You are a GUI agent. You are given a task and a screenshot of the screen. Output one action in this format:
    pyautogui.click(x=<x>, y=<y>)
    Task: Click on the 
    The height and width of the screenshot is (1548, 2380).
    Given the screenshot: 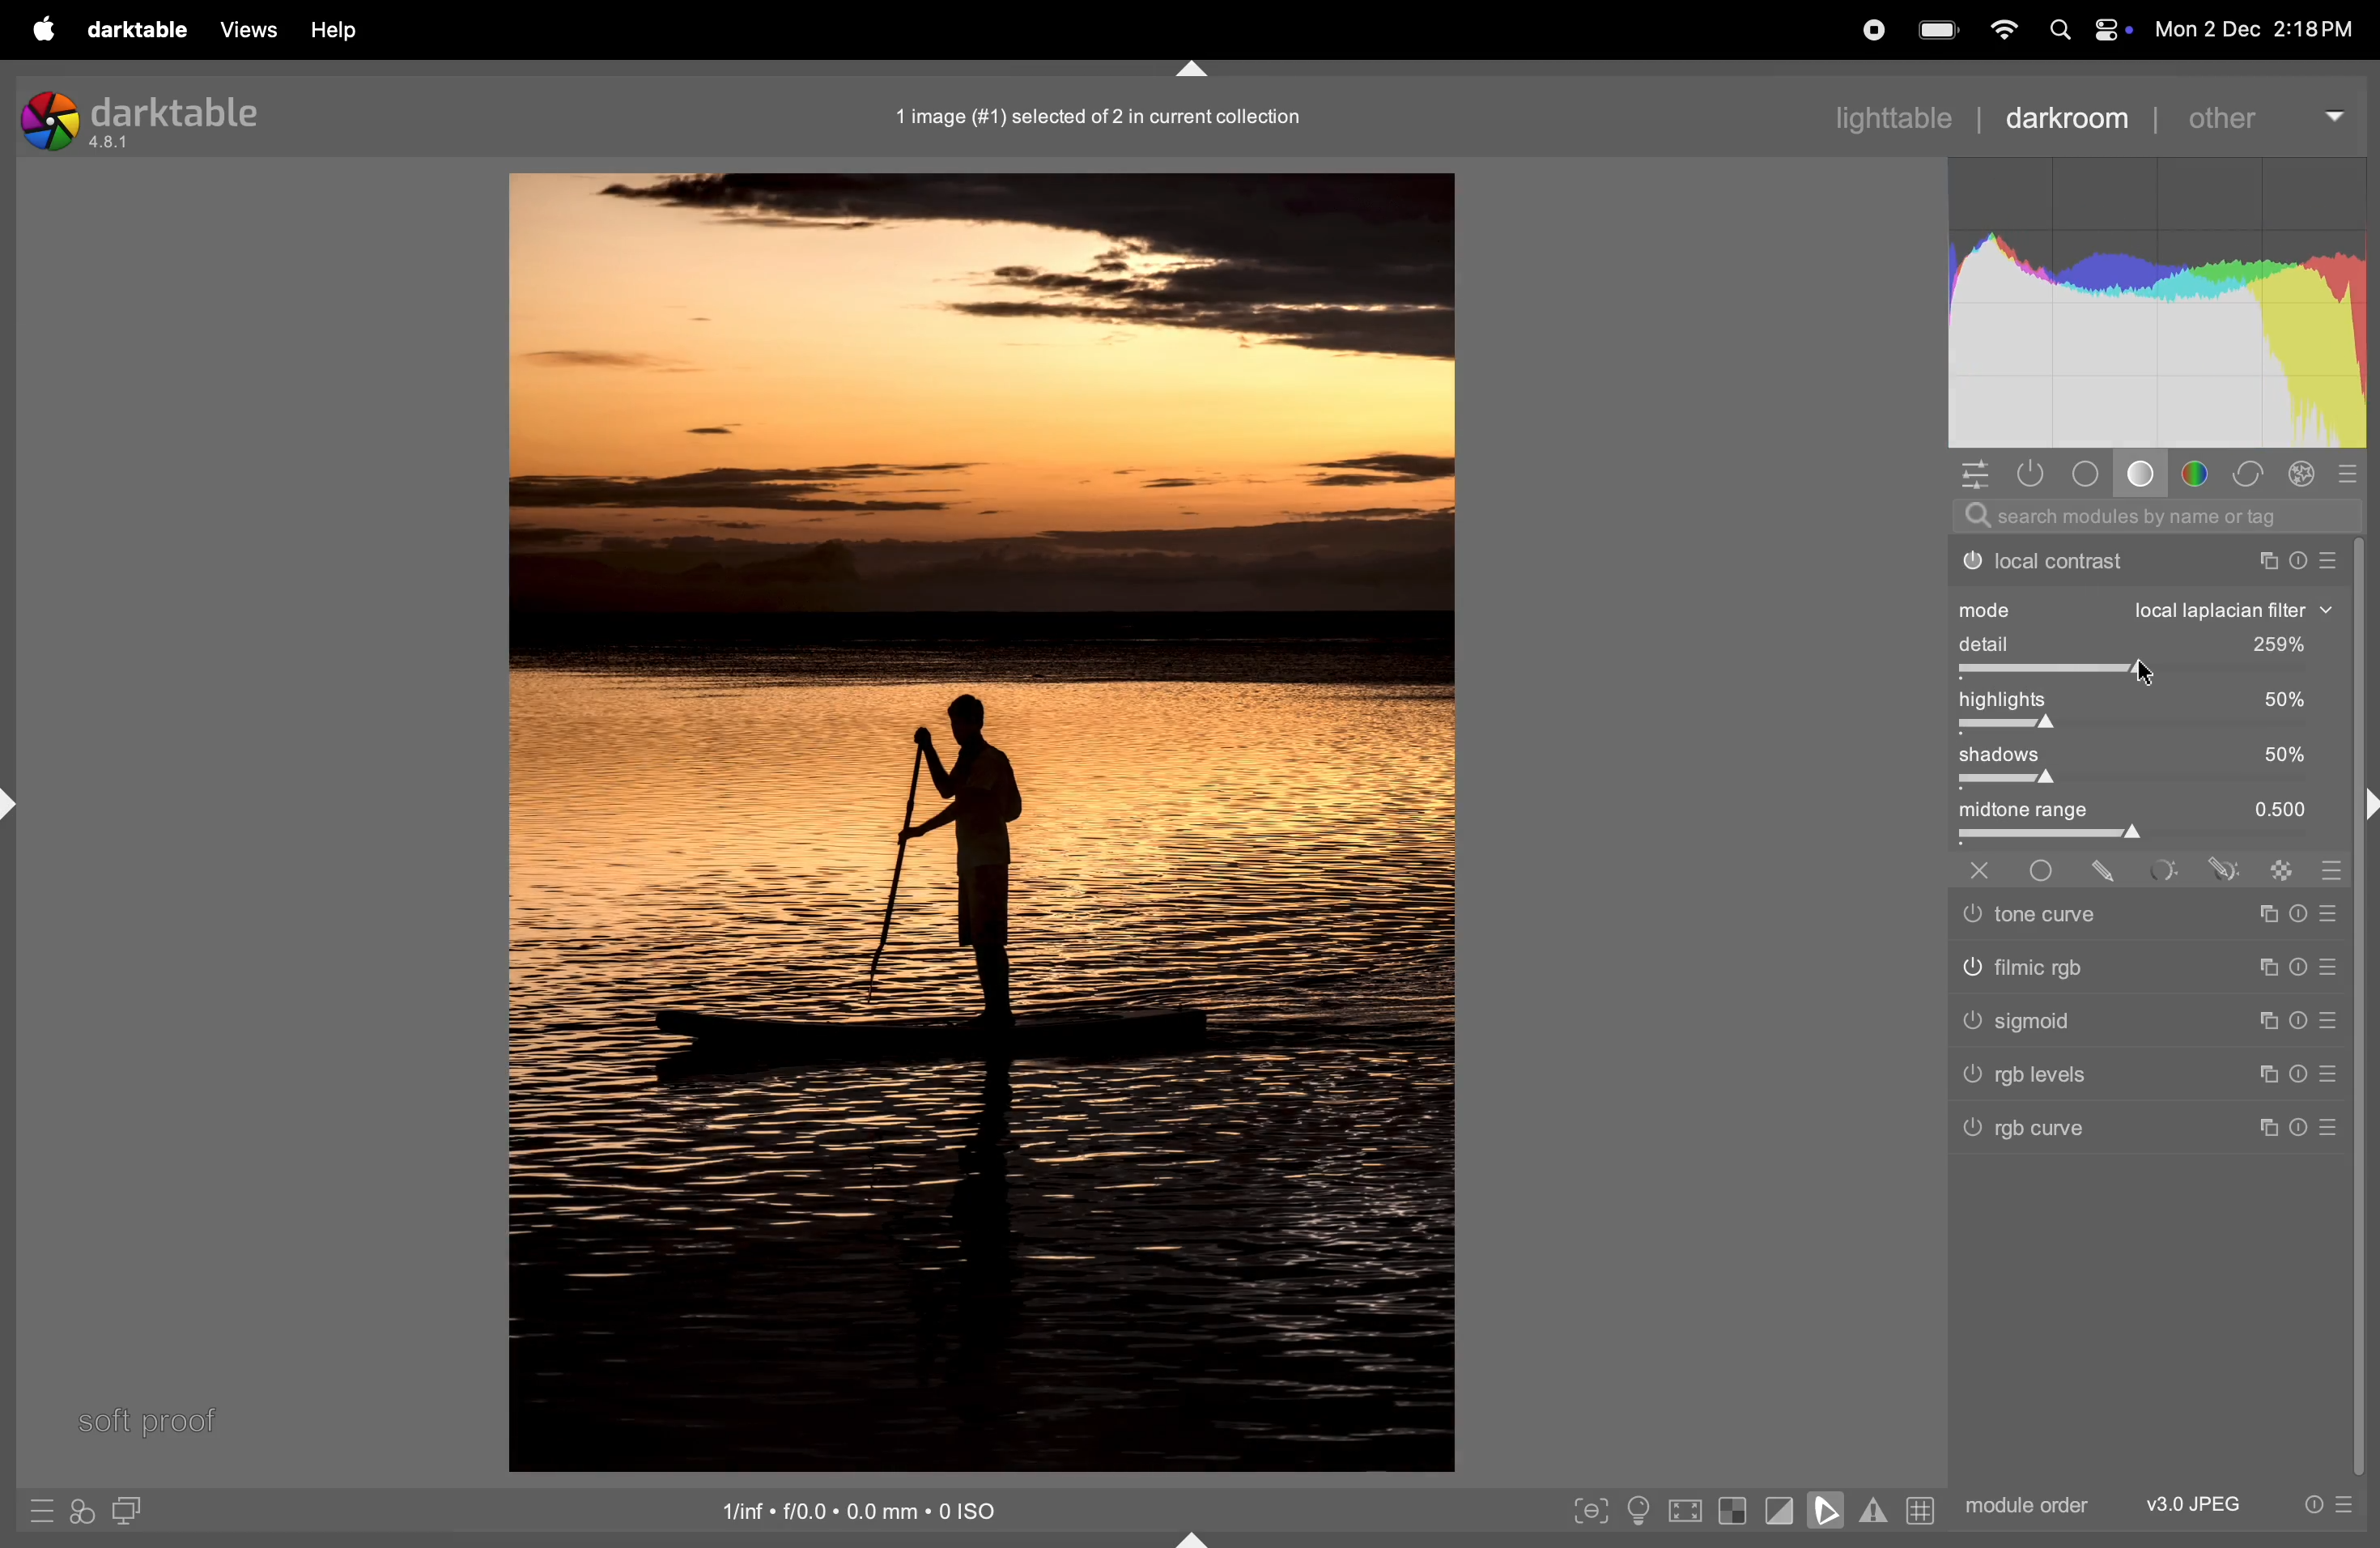 What is the action you would take?
    pyautogui.click(x=1982, y=868)
    